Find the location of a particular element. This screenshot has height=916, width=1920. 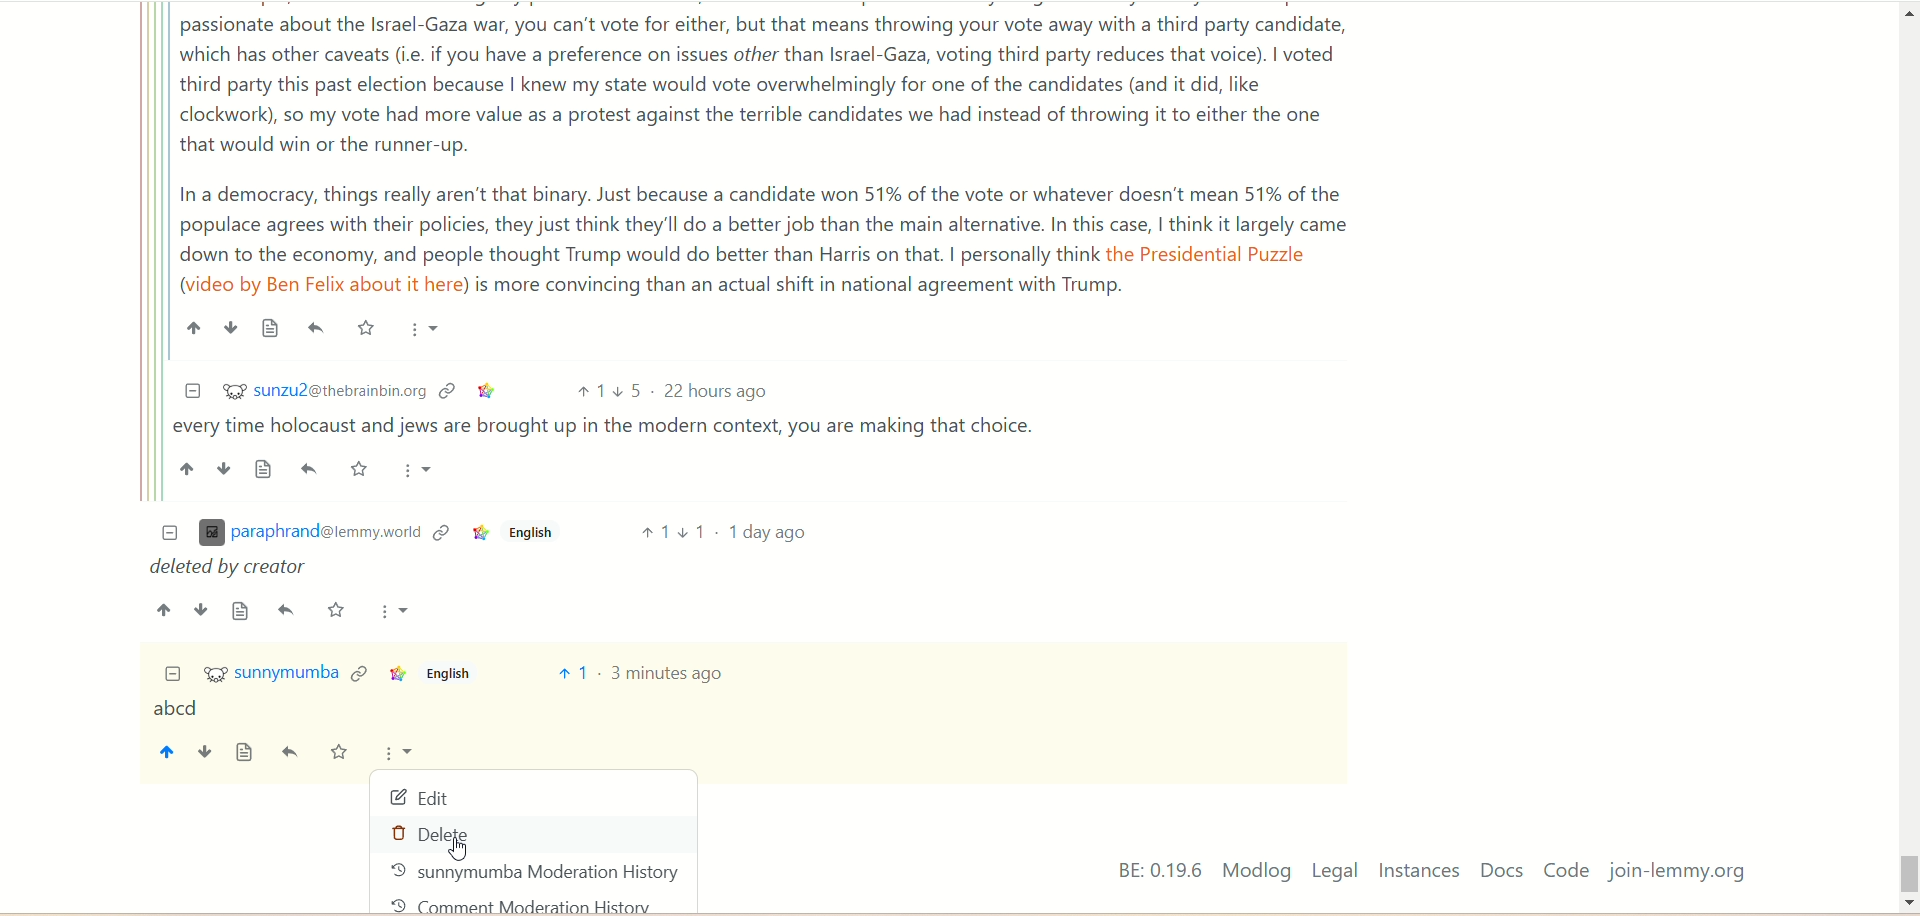

link is located at coordinates (359, 671).